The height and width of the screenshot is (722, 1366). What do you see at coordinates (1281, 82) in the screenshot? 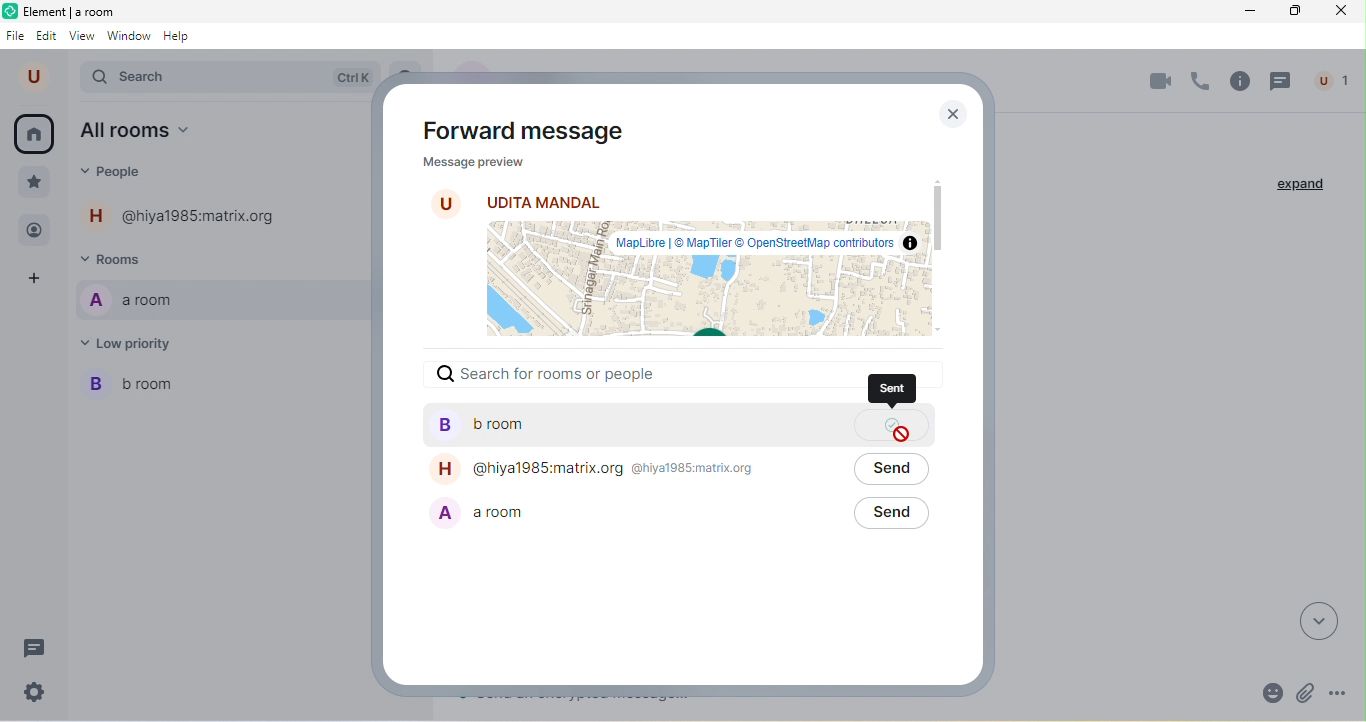
I see `thread` at bounding box center [1281, 82].